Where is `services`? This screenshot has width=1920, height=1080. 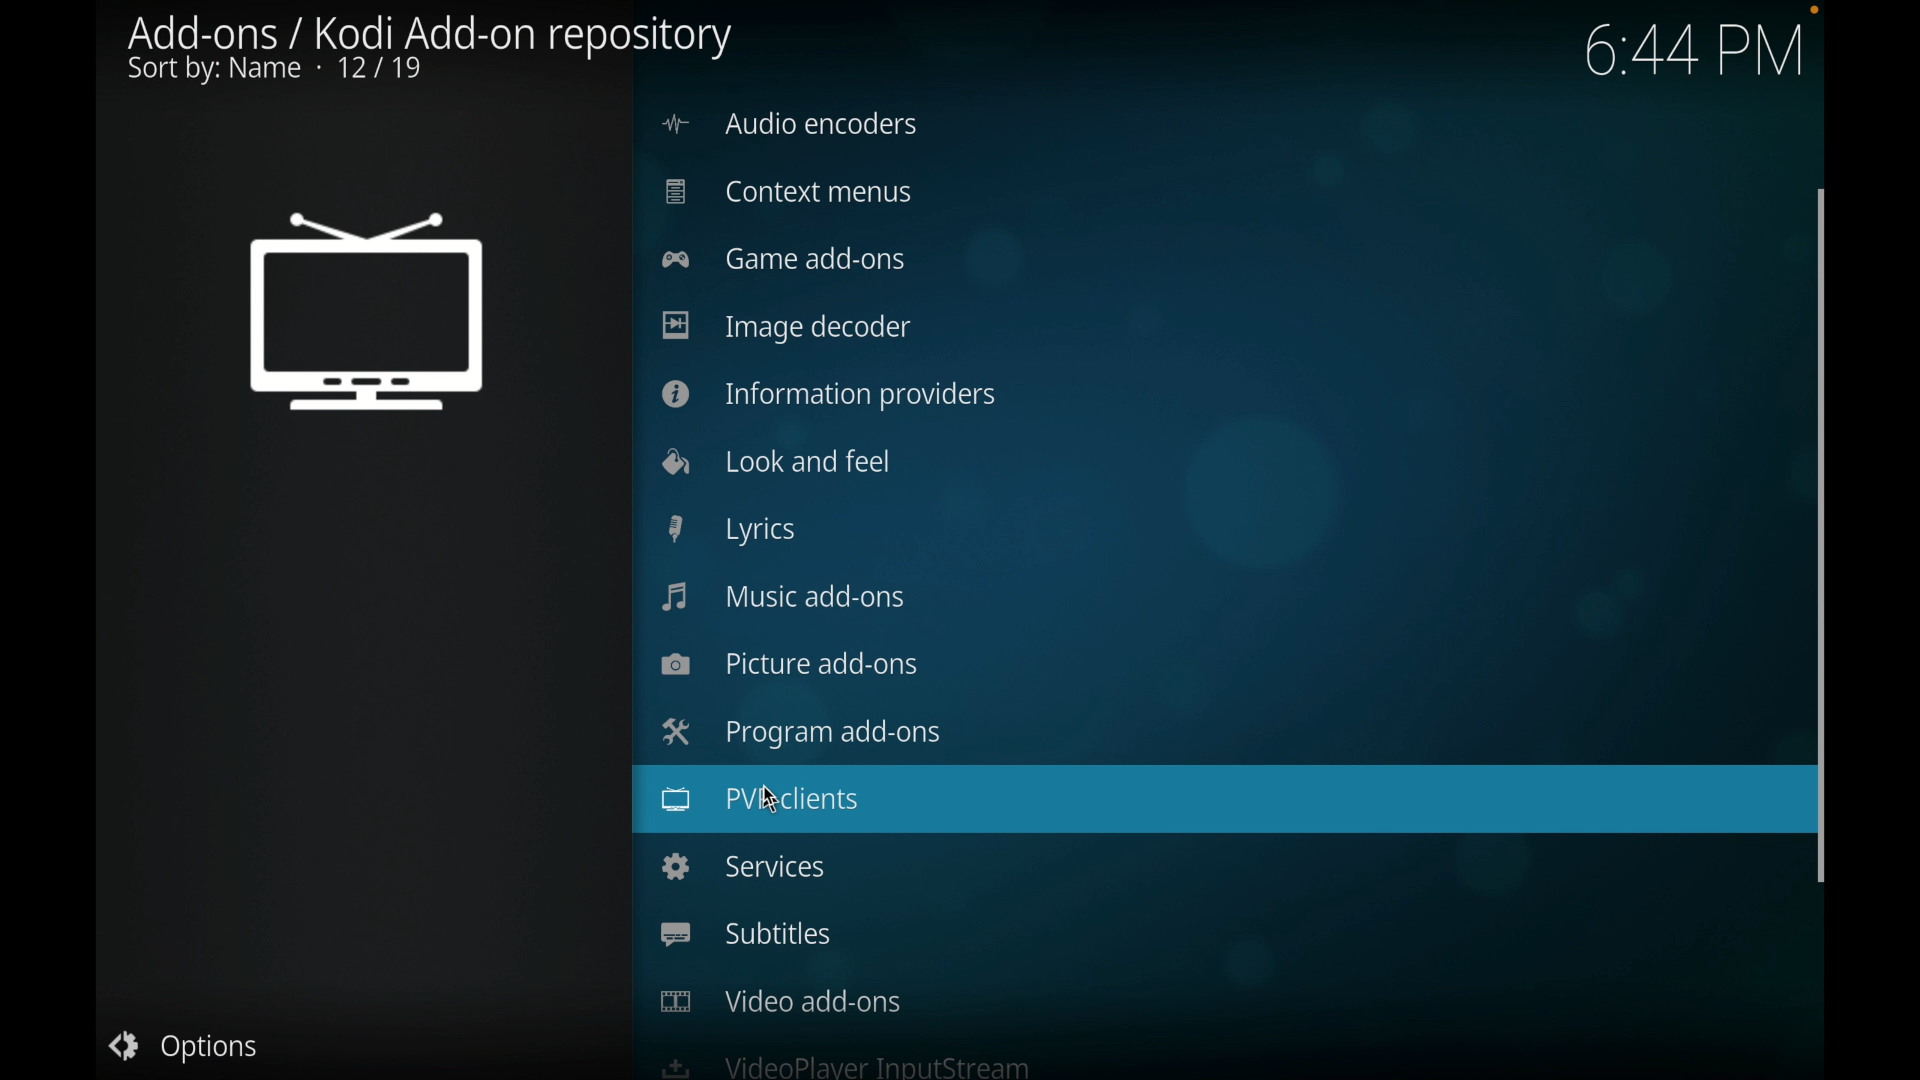
services is located at coordinates (743, 866).